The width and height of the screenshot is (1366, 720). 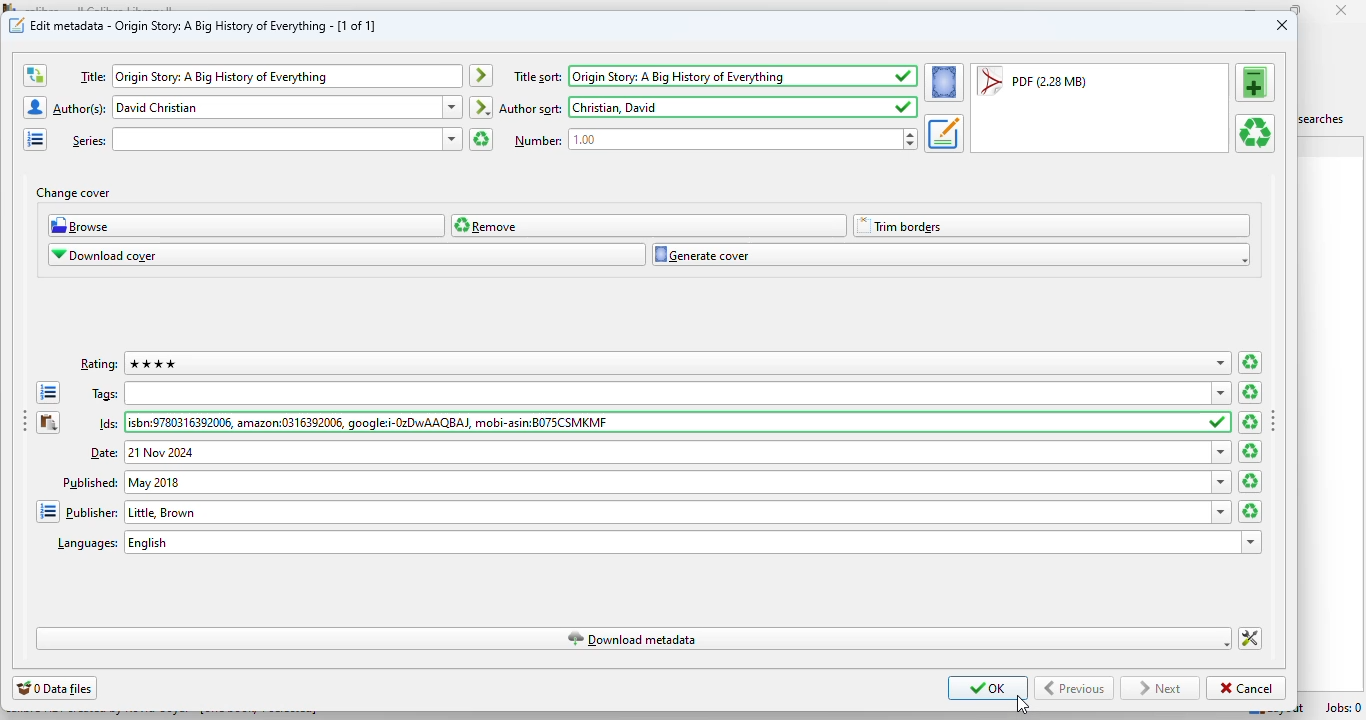 What do you see at coordinates (49, 422) in the screenshot?
I see `paste` at bounding box center [49, 422].